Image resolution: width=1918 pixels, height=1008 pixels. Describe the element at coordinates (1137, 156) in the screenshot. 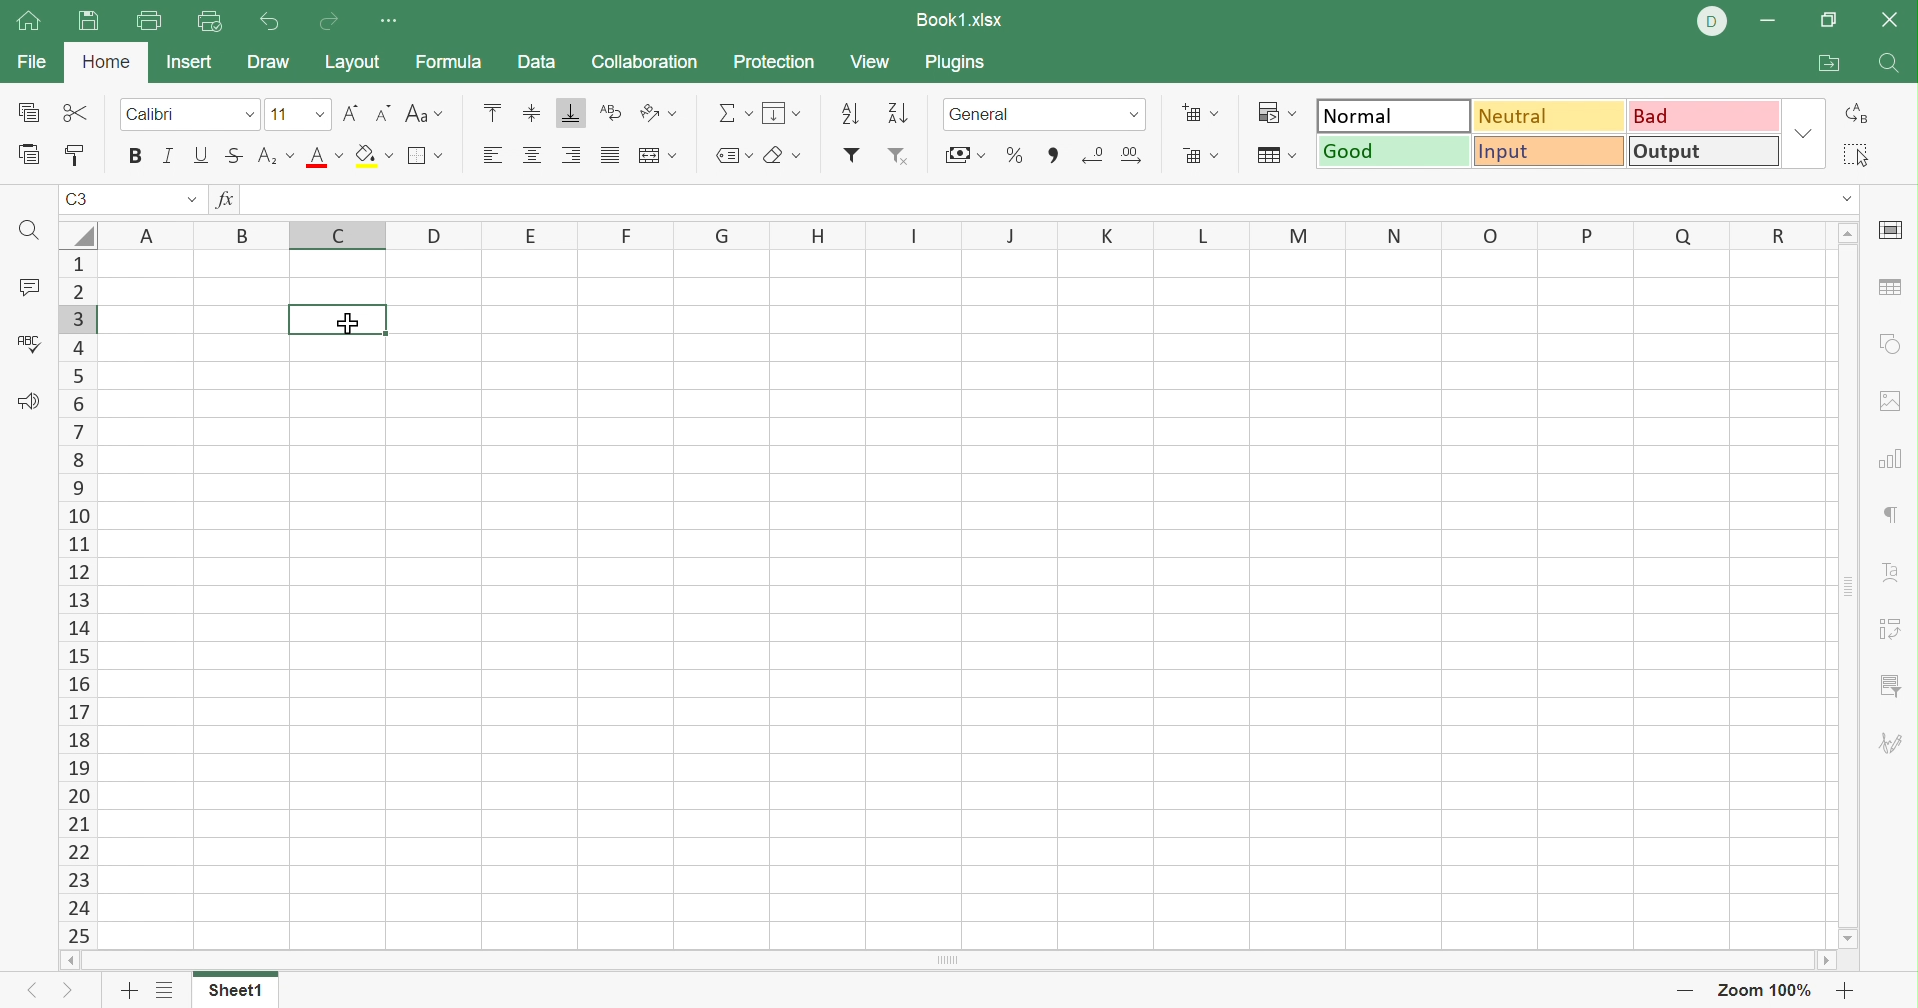

I see `Increase decimal` at that location.